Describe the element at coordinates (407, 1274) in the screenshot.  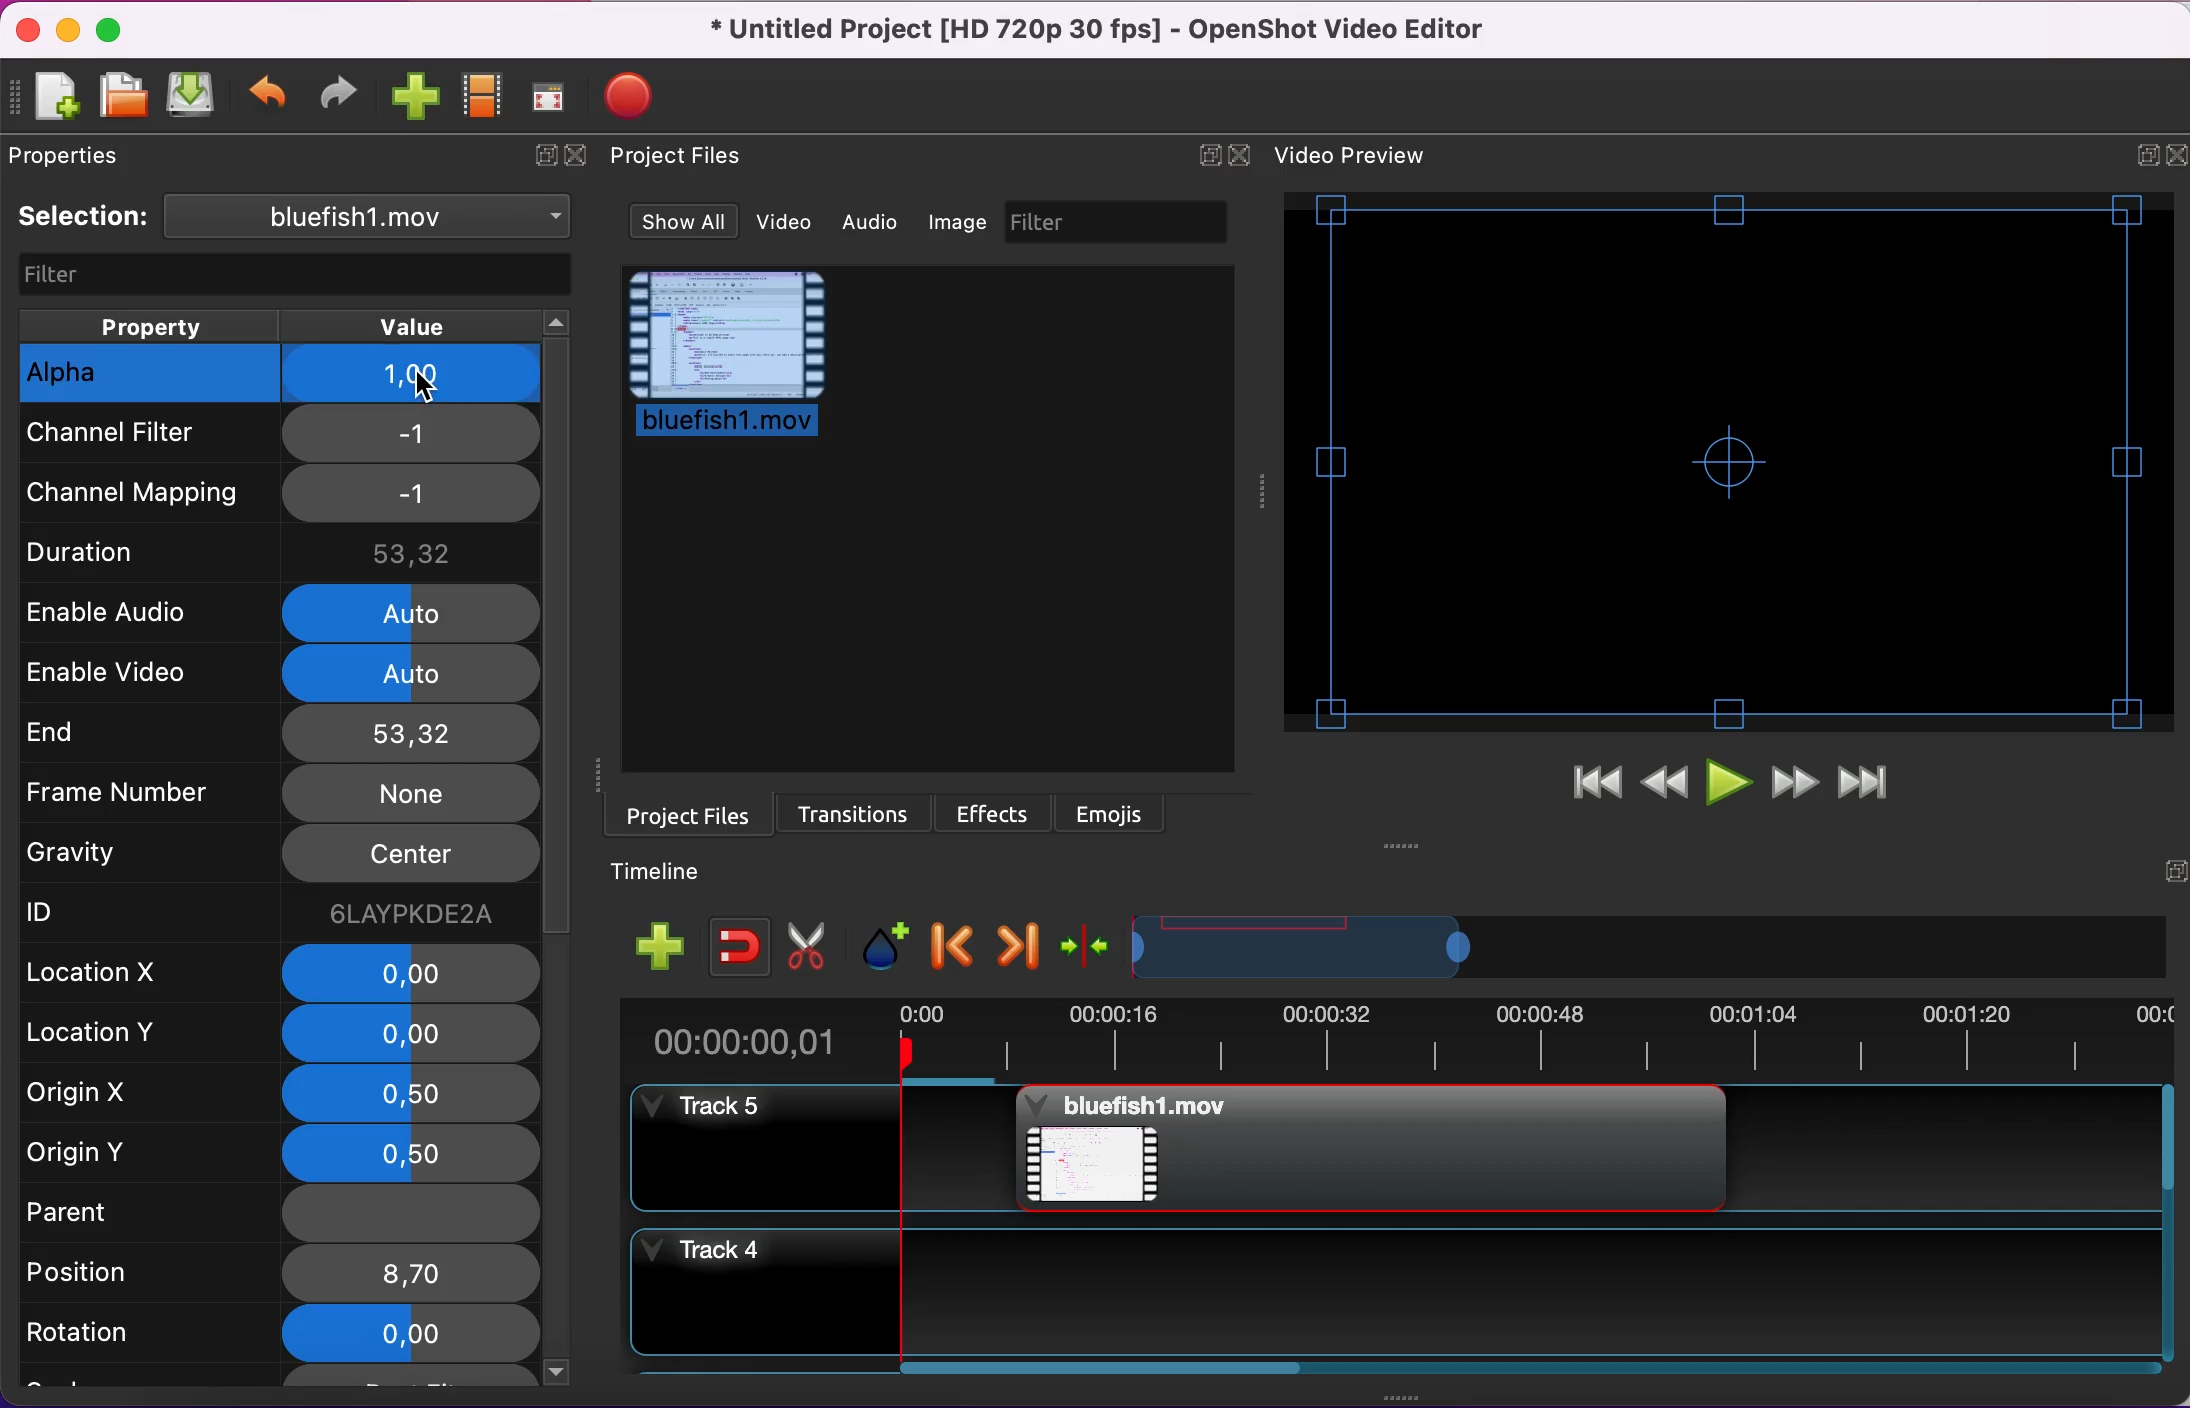
I see `8,7` at that location.